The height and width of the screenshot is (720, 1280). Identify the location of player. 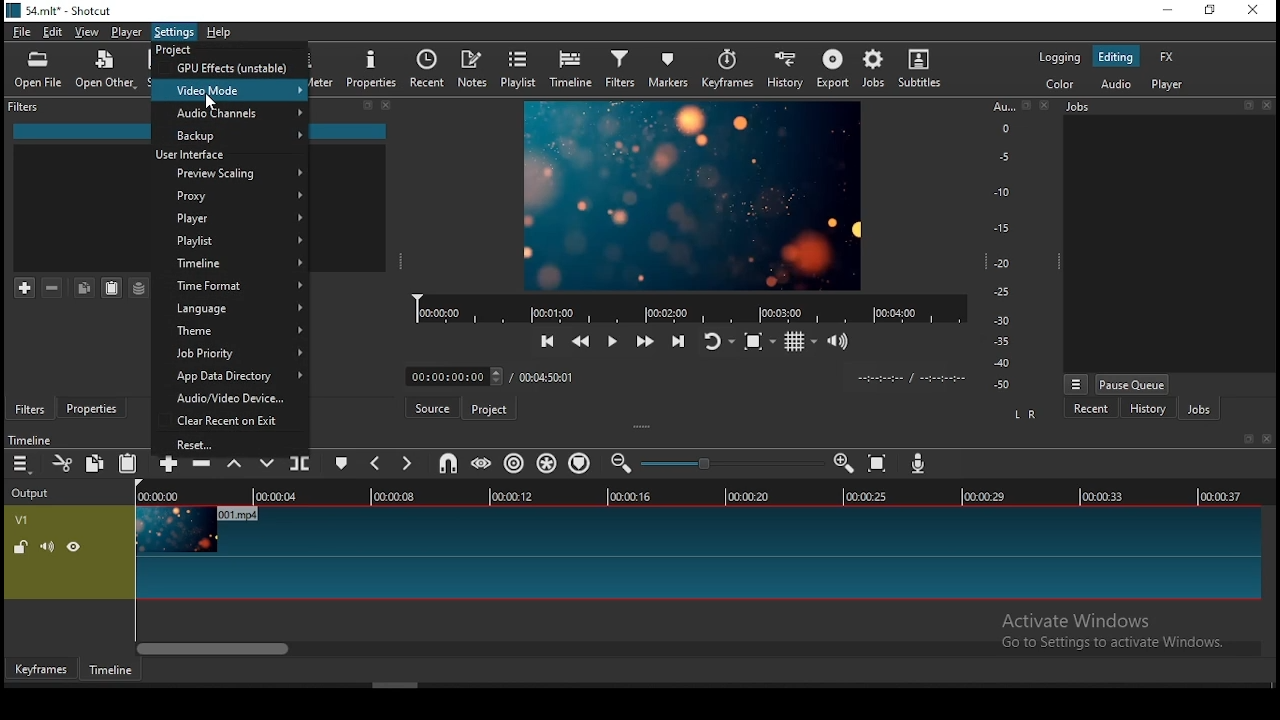
(1170, 85).